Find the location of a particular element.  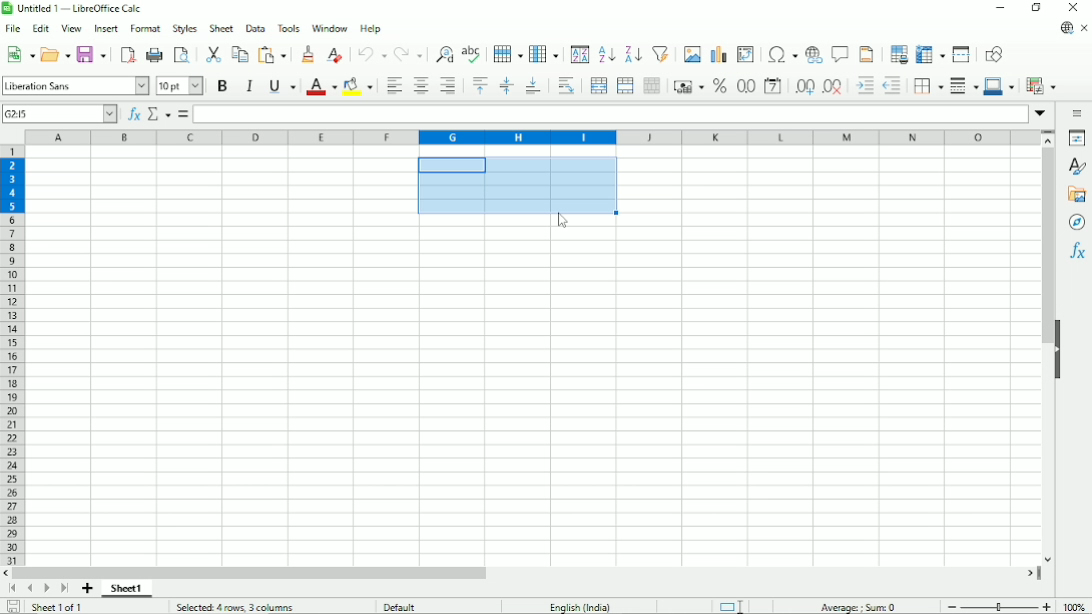

Export directly as PDF is located at coordinates (128, 55).